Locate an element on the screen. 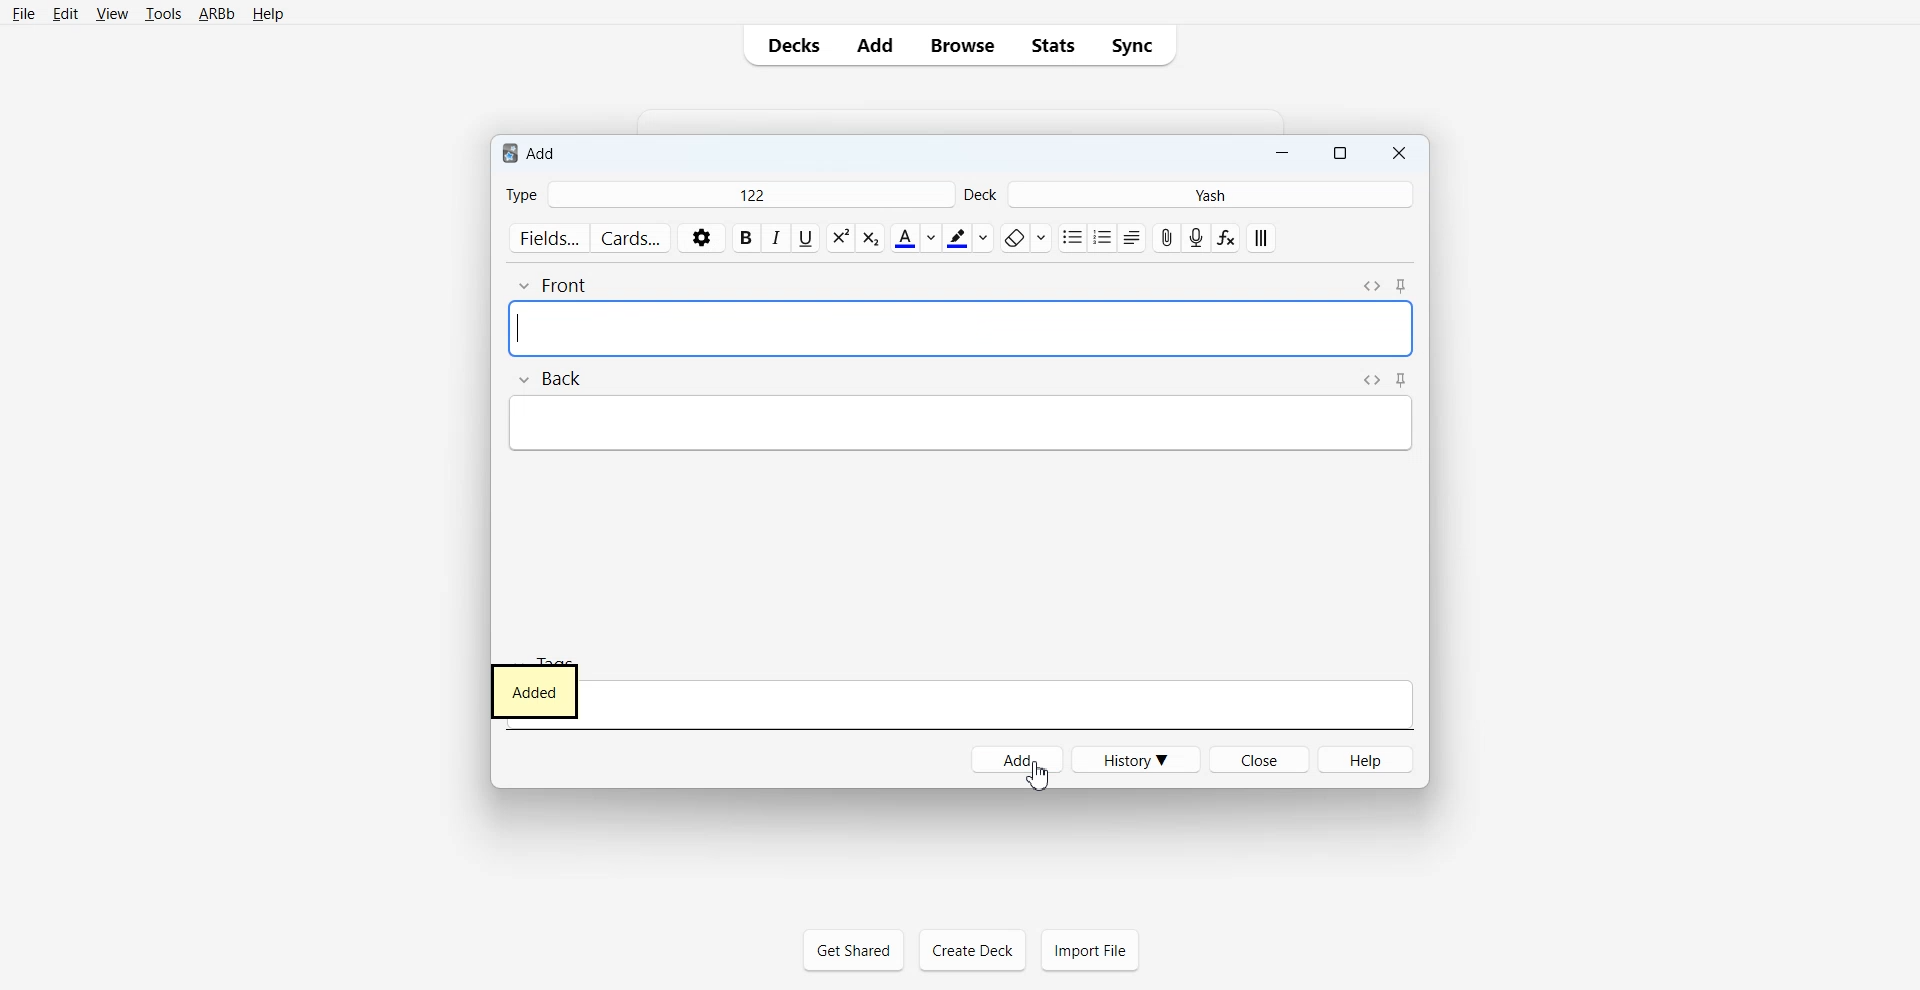 This screenshot has width=1920, height=990. File is located at coordinates (23, 14).